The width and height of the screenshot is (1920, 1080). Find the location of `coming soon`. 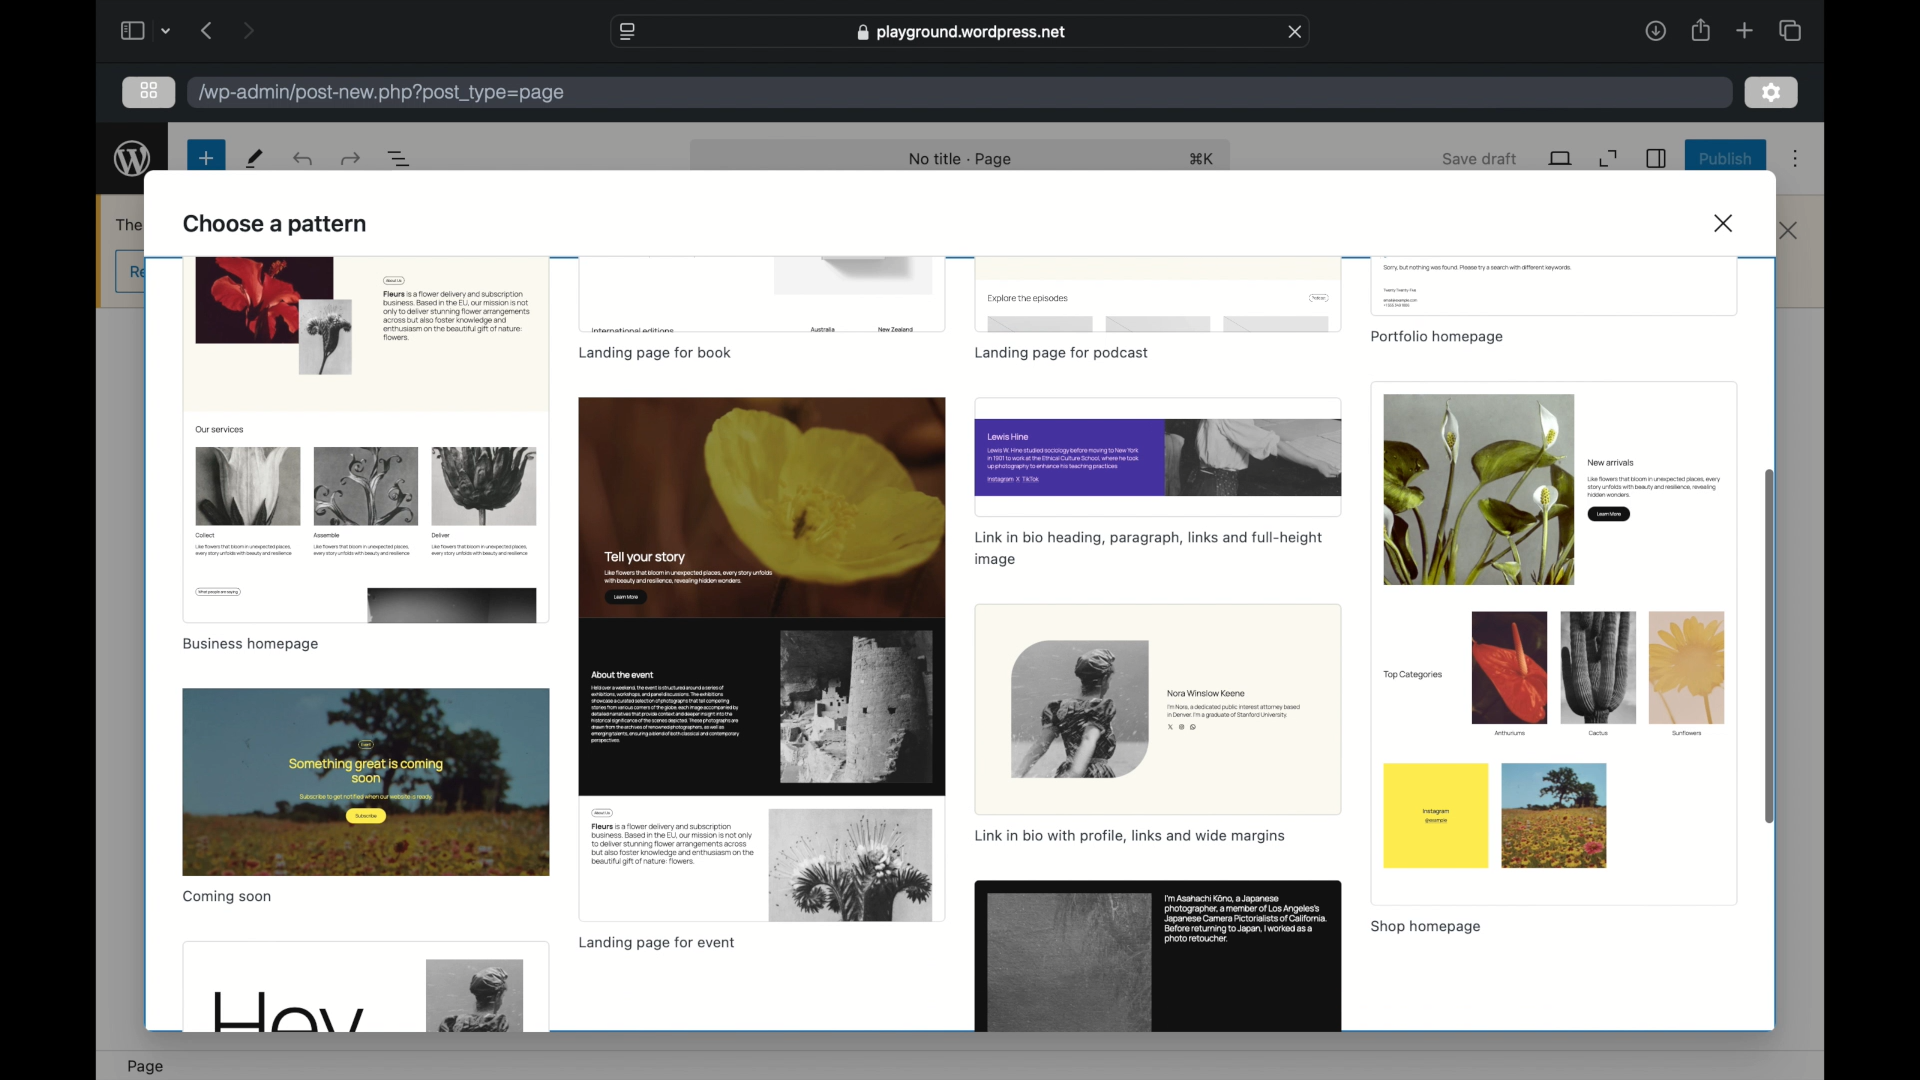

coming soon is located at coordinates (228, 897).